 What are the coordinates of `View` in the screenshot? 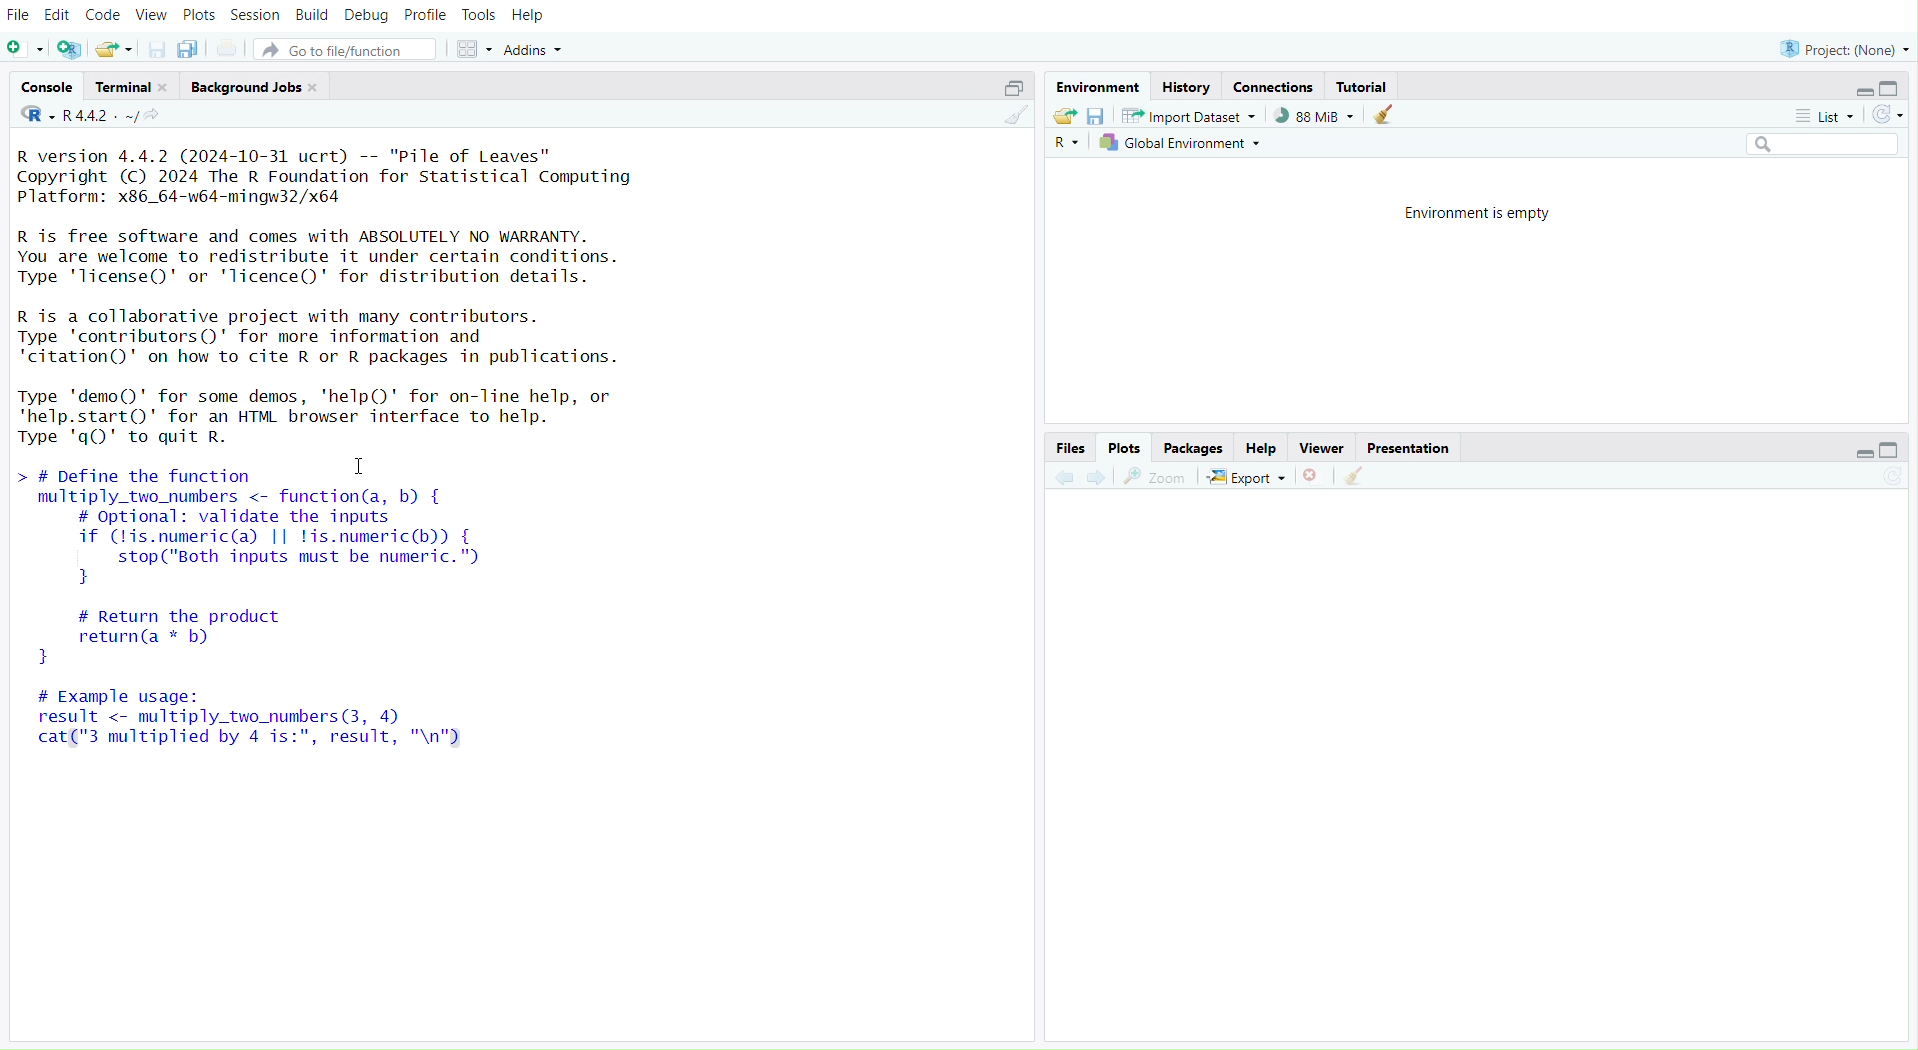 It's located at (149, 14).